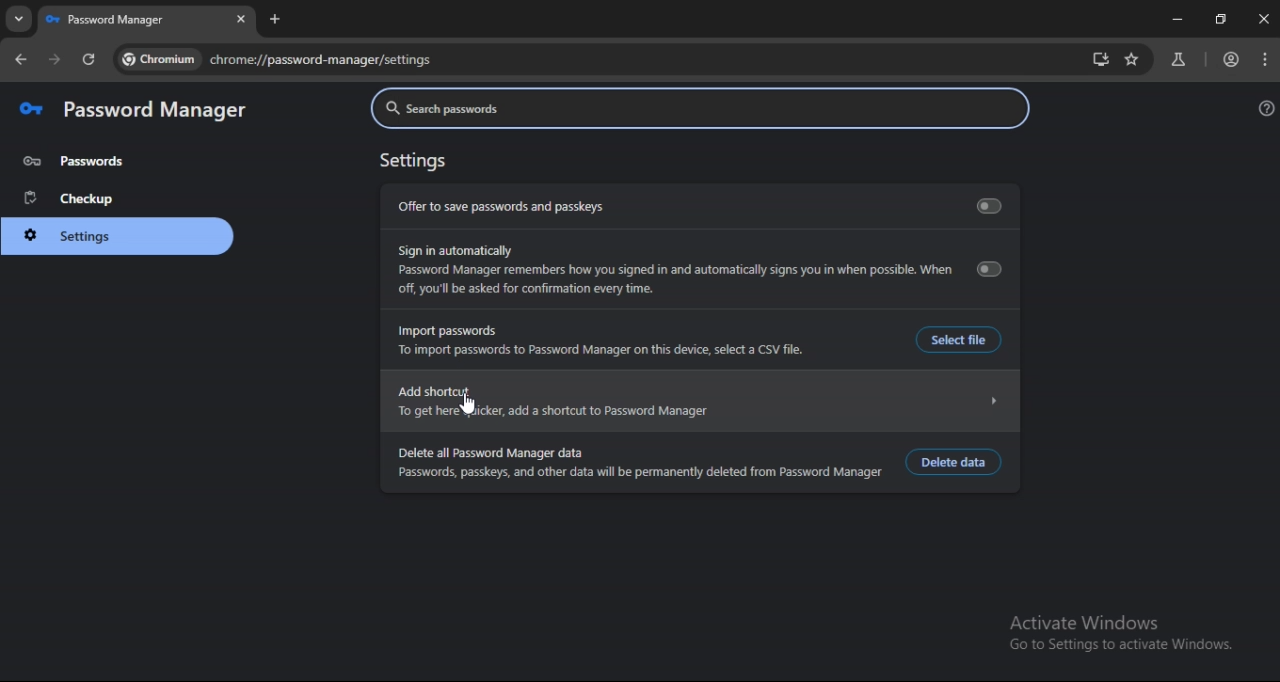  What do you see at coordinates (1175, 19) in the screenshot?
I see `minimize` at bounding box center [1175, 19].